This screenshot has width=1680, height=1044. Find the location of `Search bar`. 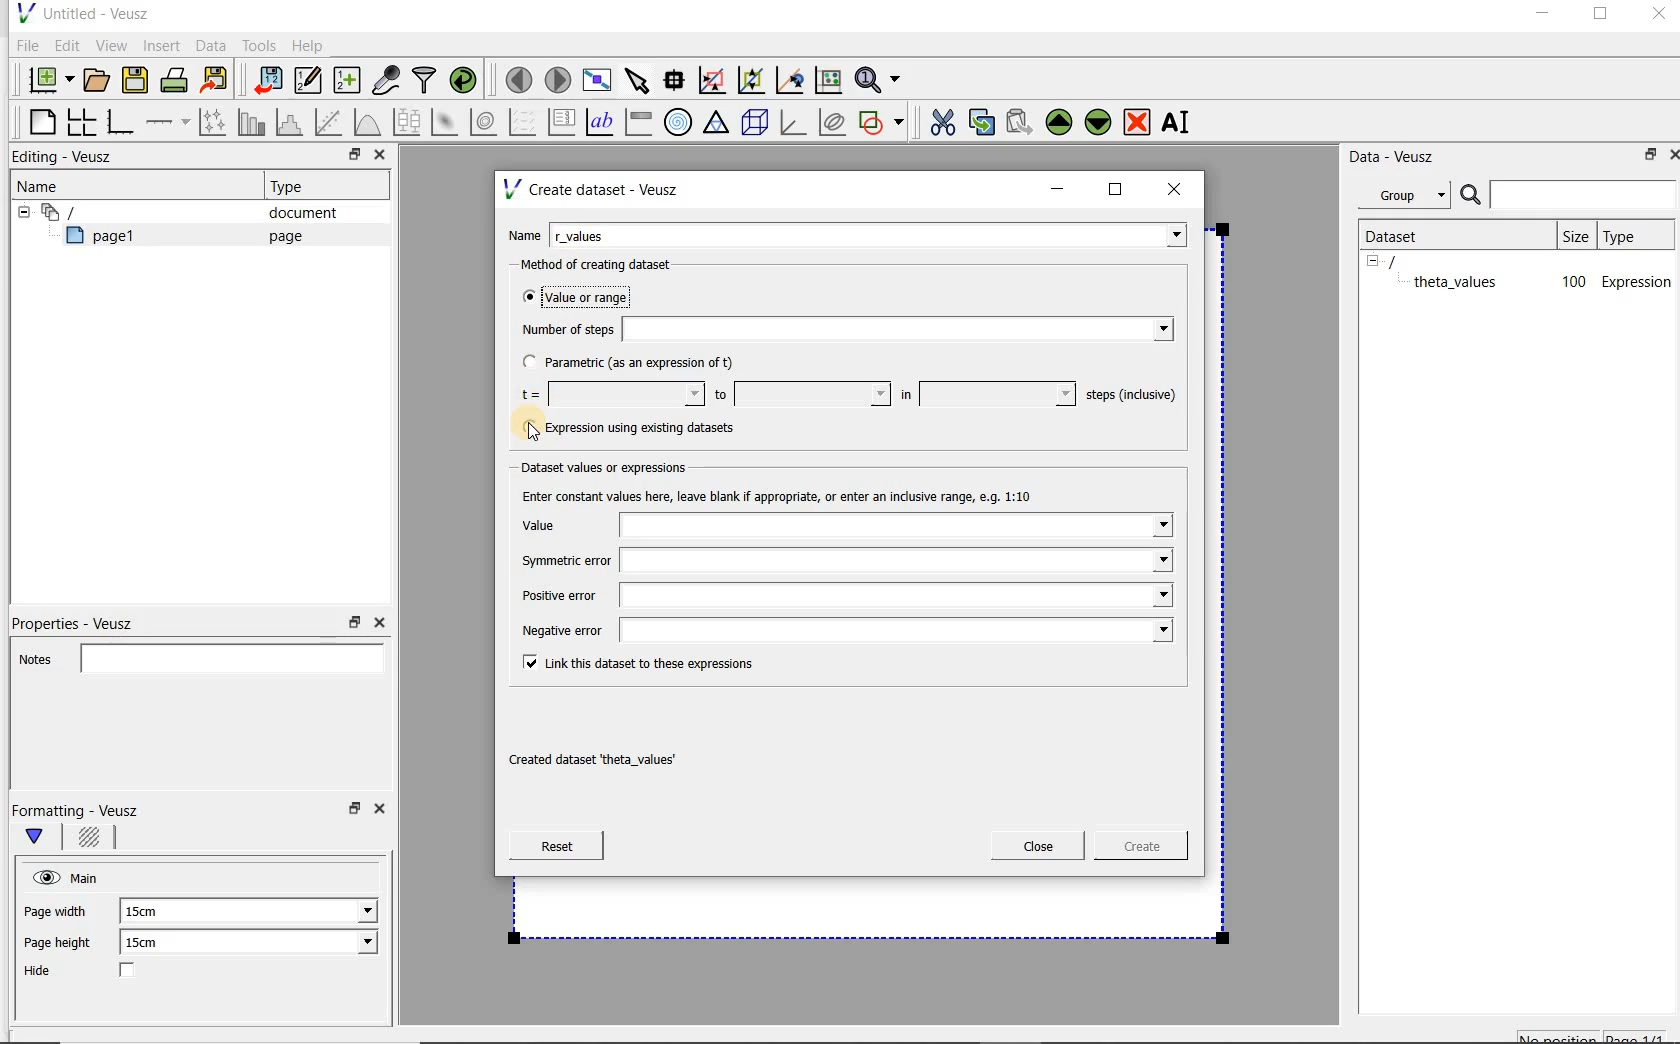

Search bar is located at coordinates (1569, 193).